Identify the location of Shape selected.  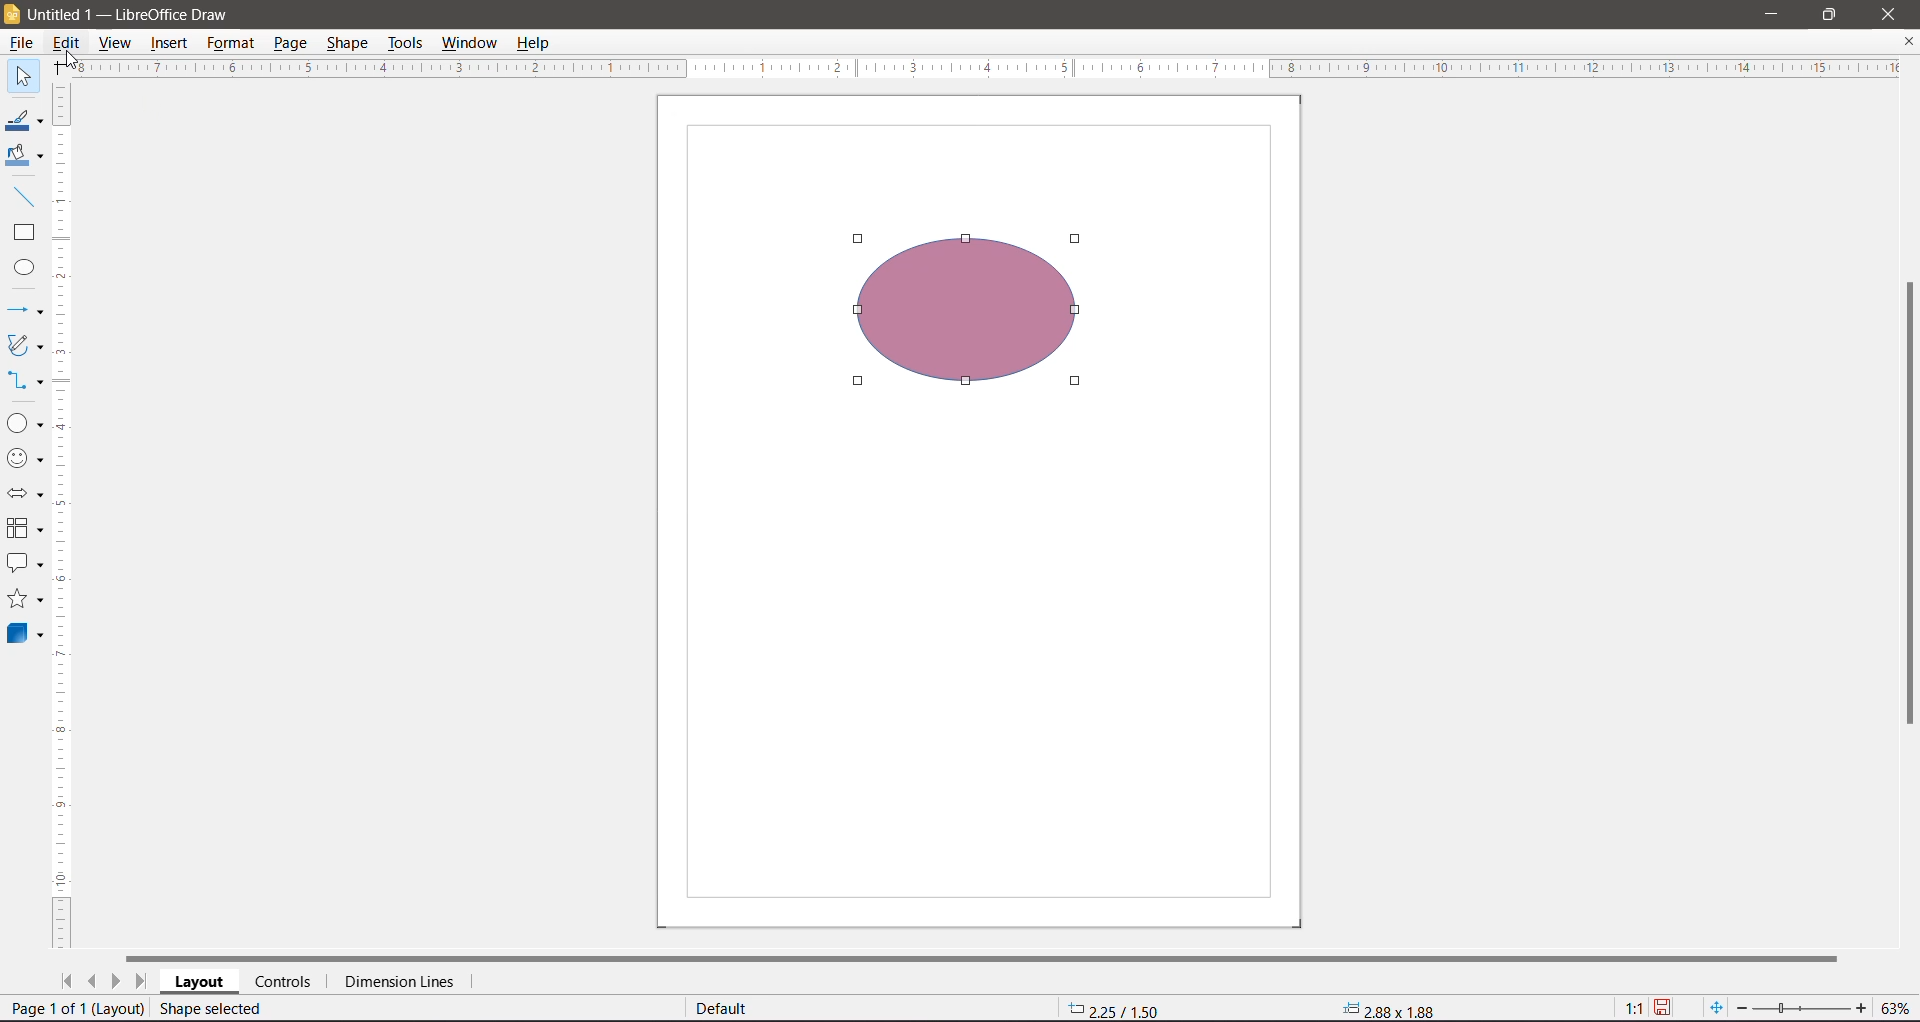
(214, 1009).